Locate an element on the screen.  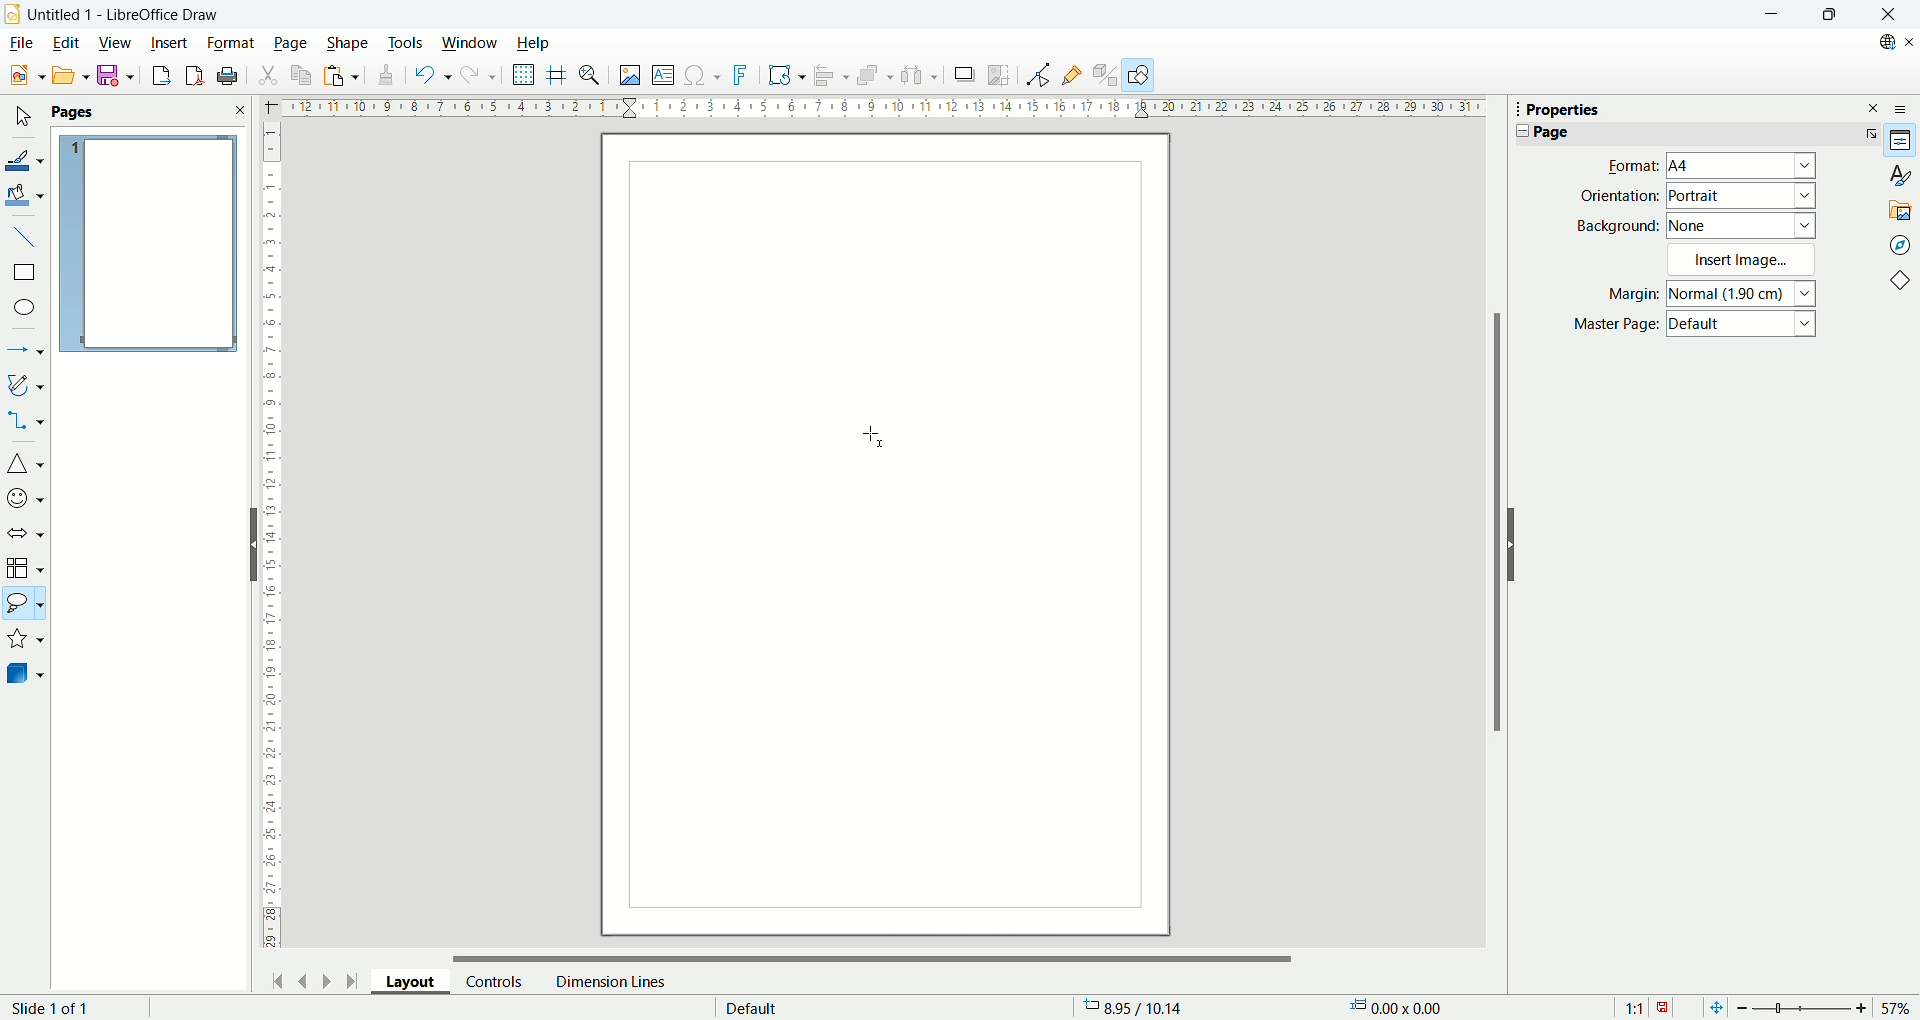
zoom factor is located at coordinates (1823, 1006).